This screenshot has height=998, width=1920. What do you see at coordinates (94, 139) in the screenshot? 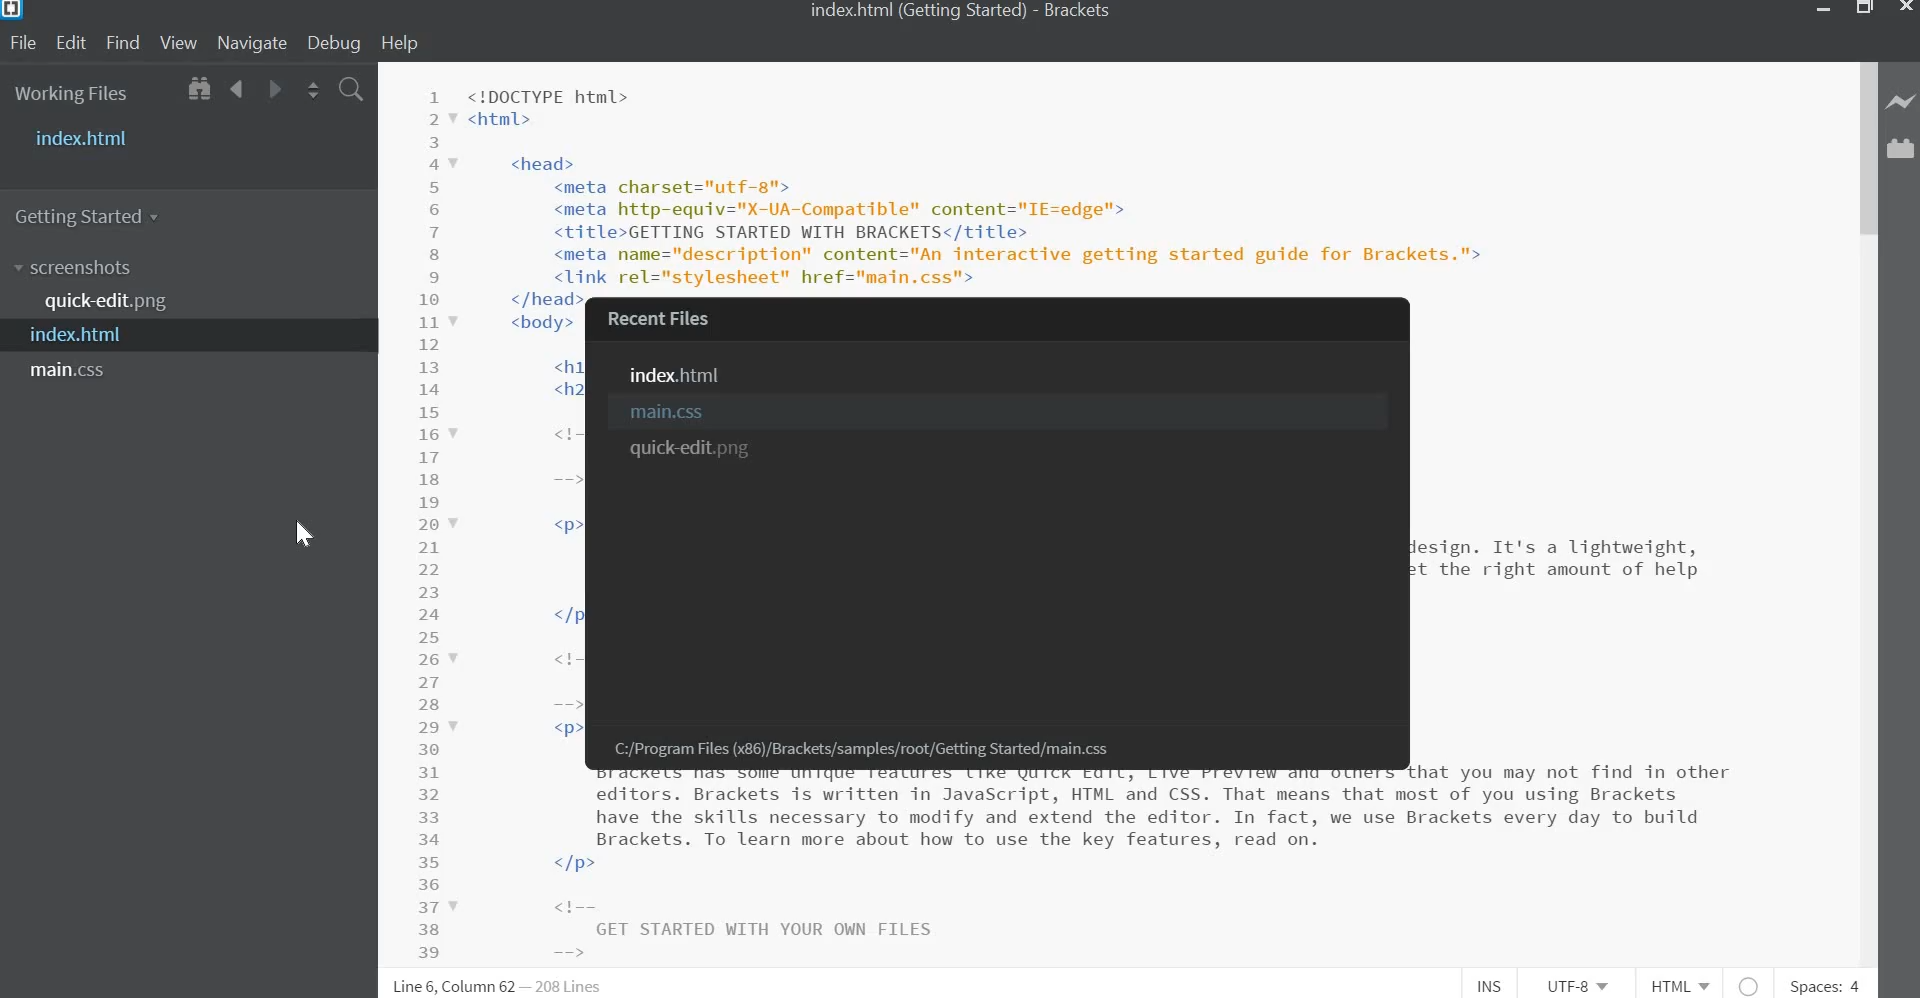
I see `` at bounding box center [94, 139].